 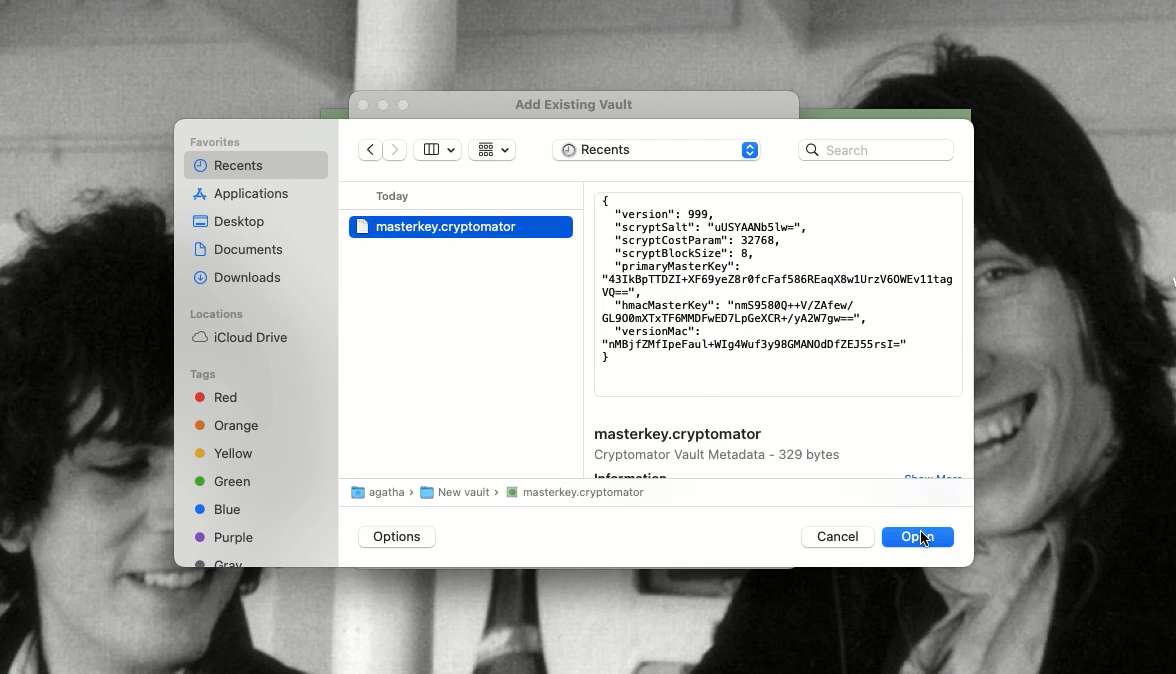 What do you see at coordinates (223, 480) in the screenshot?
I see `Green` at bounding box center [223, 480].